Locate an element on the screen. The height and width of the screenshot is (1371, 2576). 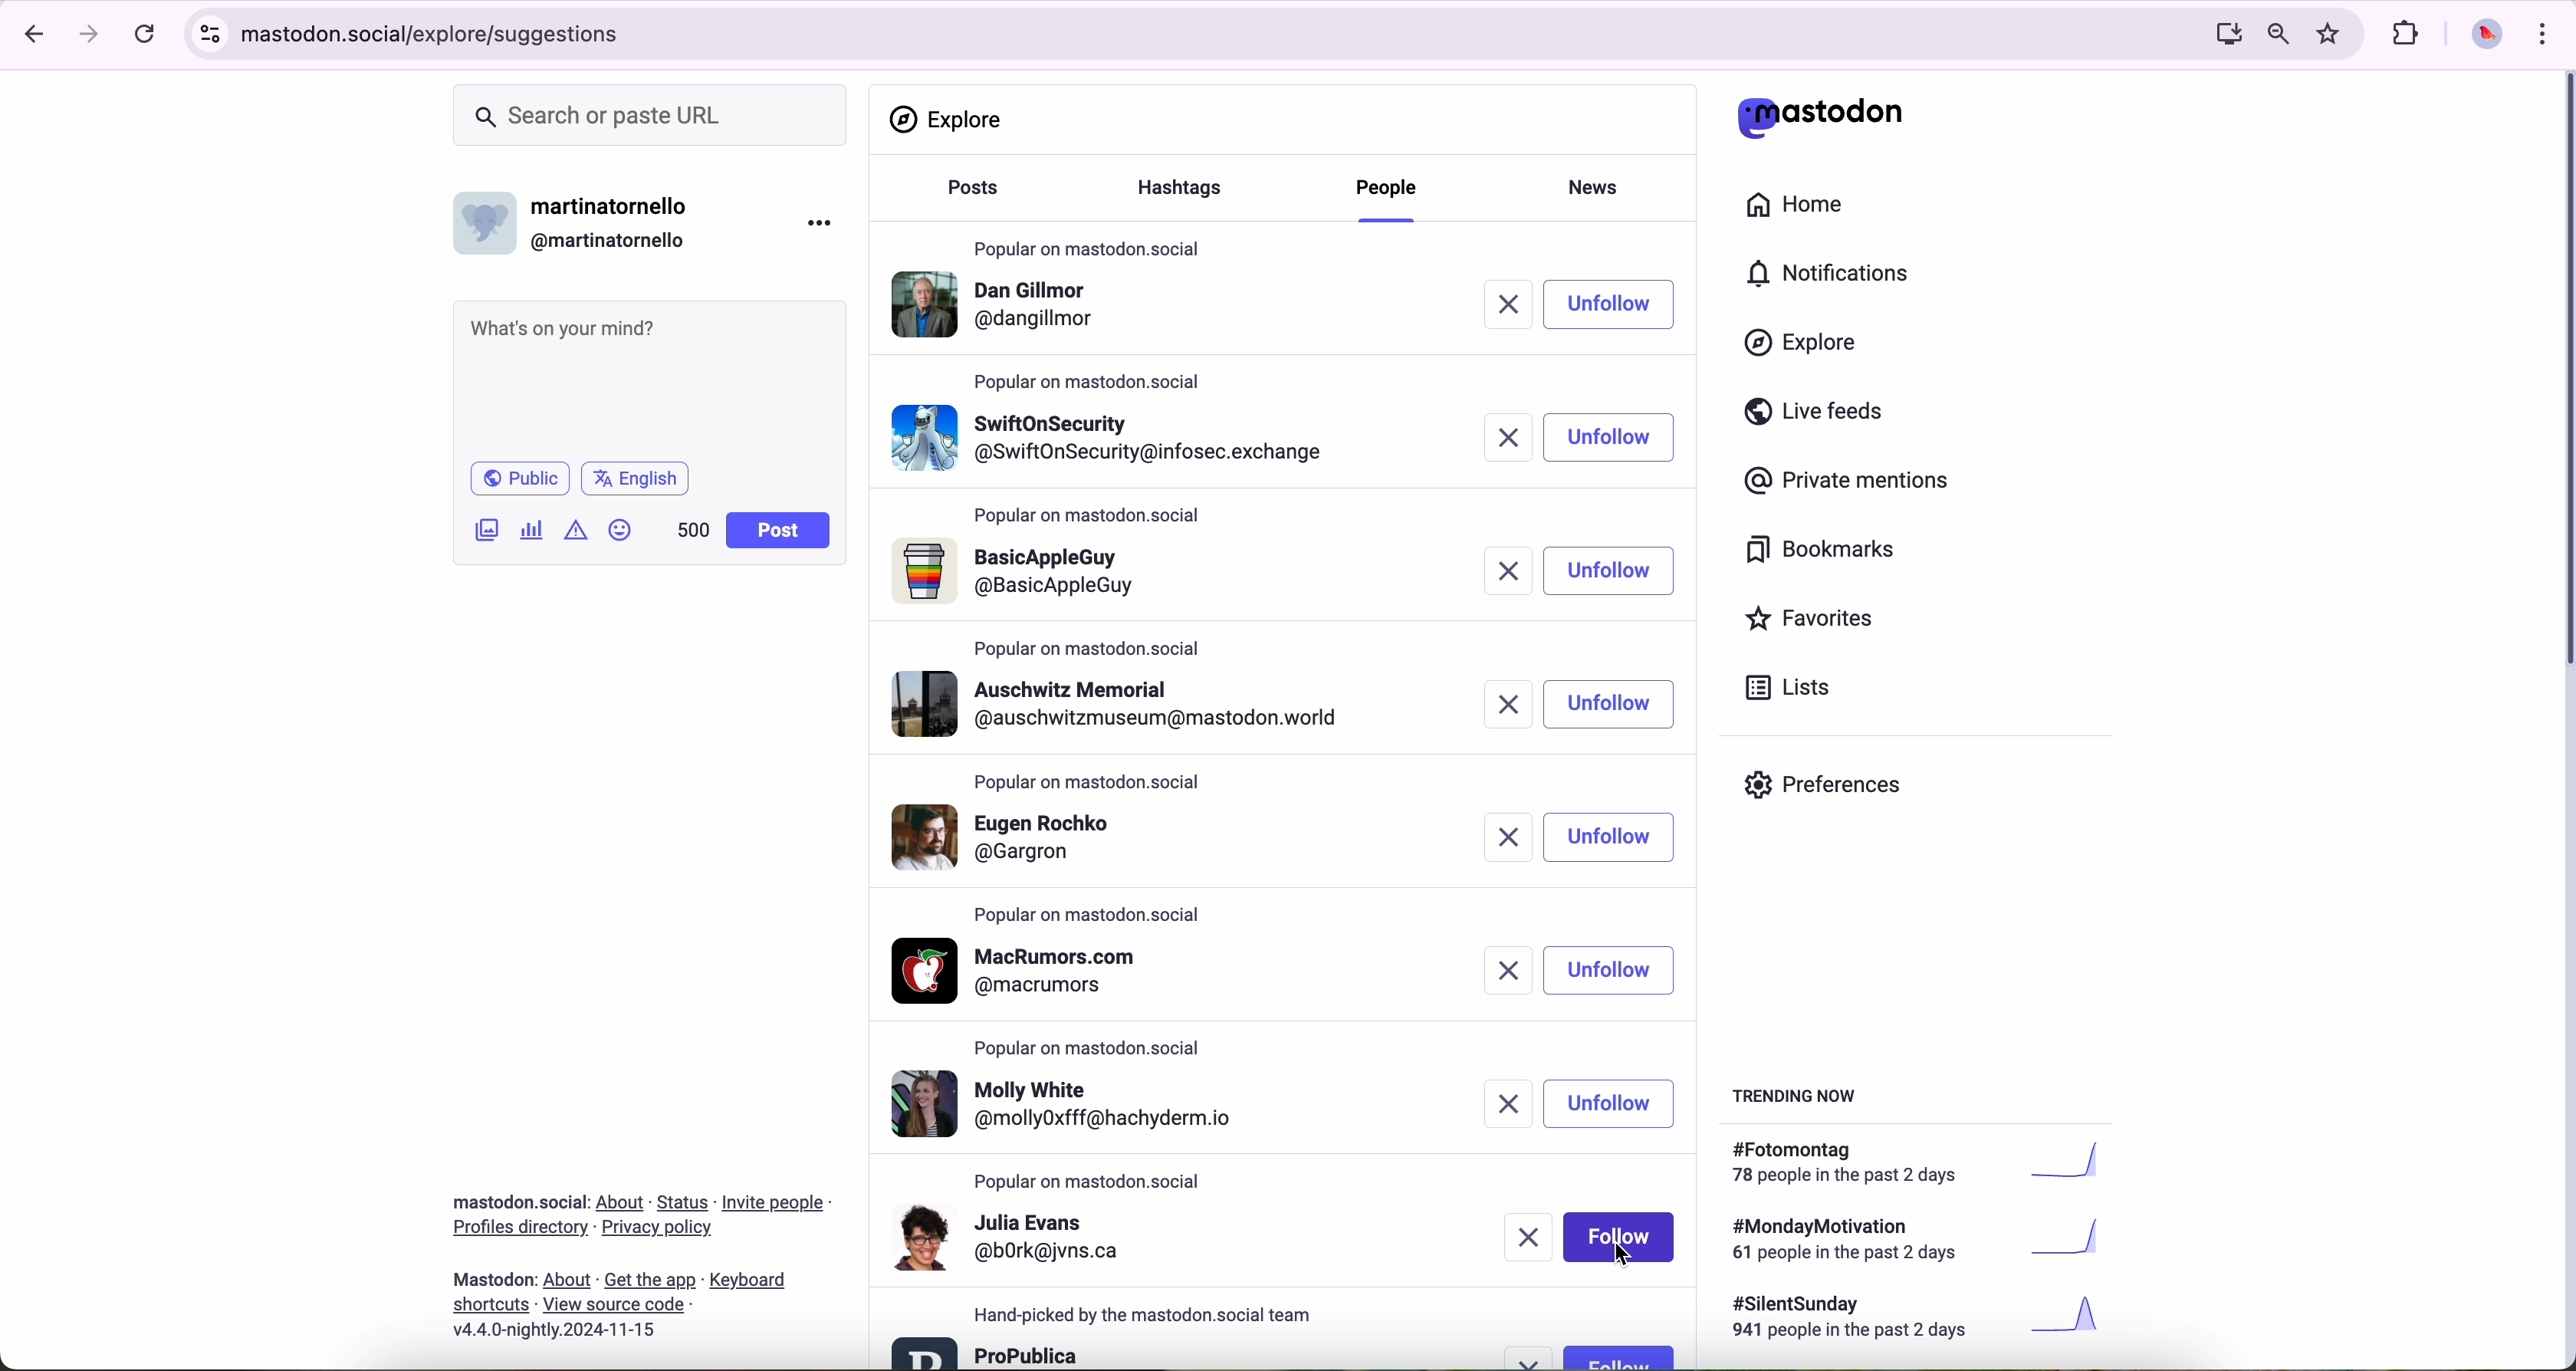
favorites is located at coordinates (2333, 34).